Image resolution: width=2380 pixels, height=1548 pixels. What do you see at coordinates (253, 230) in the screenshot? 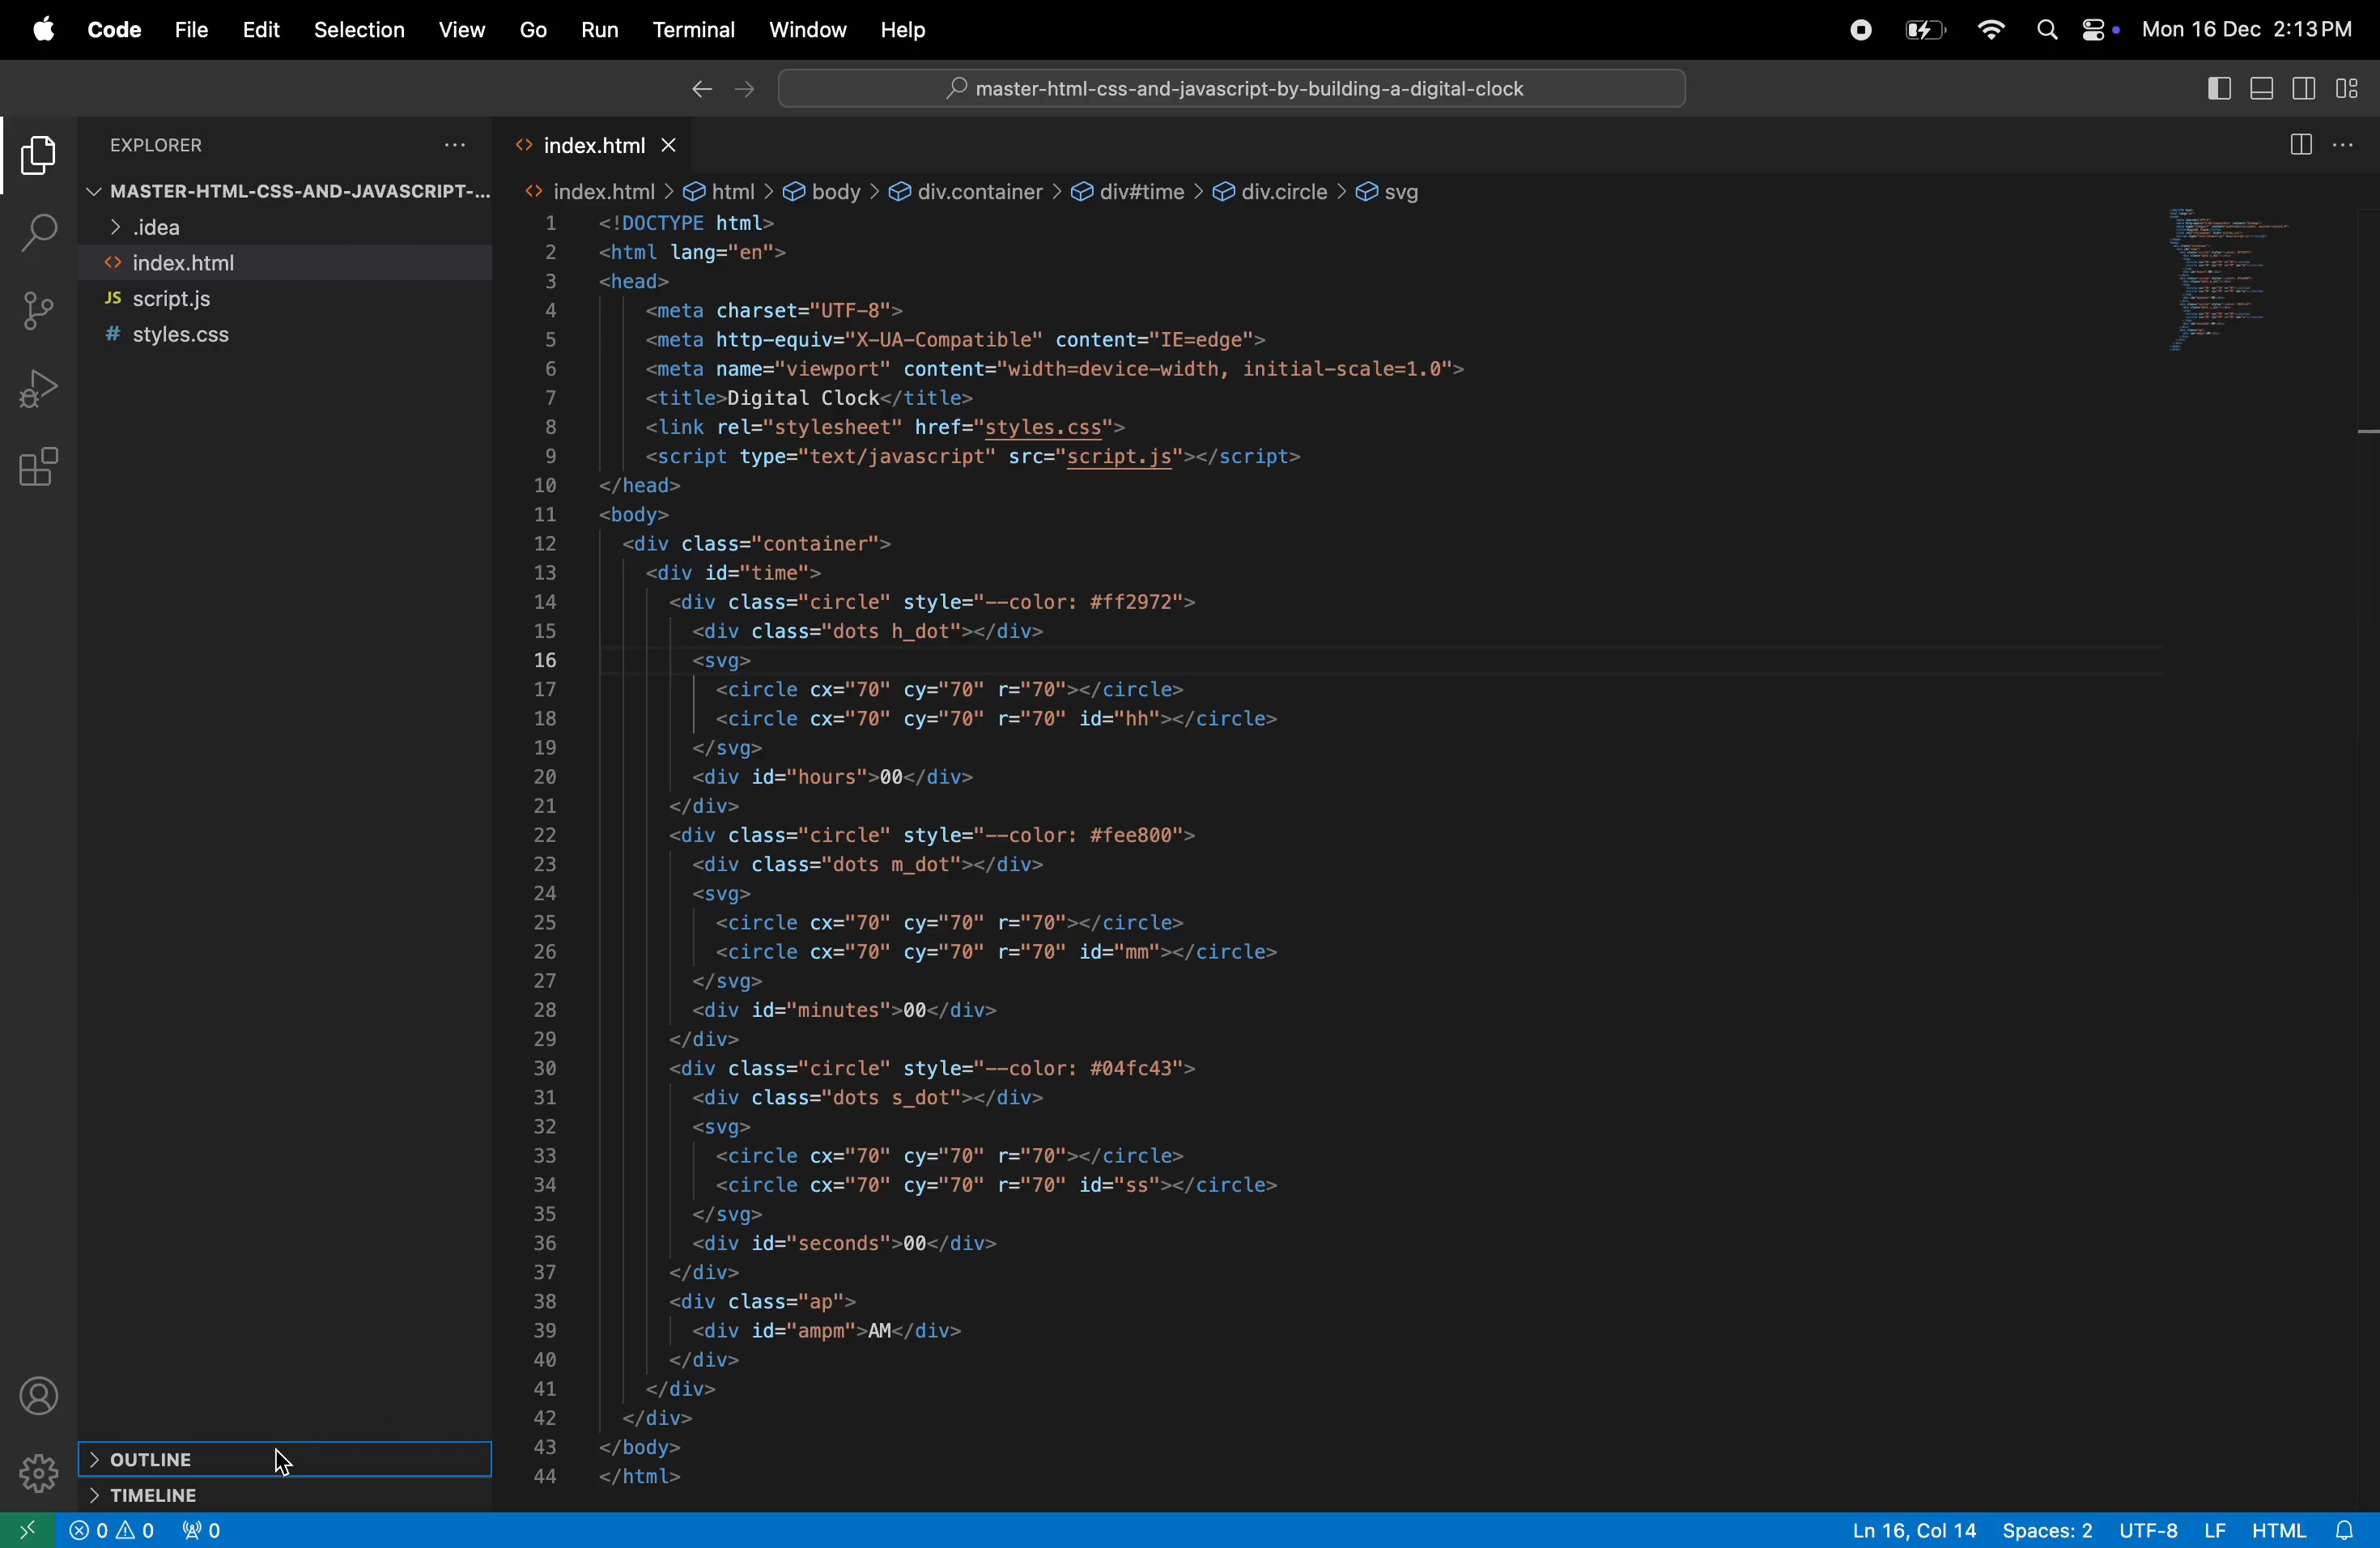
I see `idea` at bounding box center [253, 230].